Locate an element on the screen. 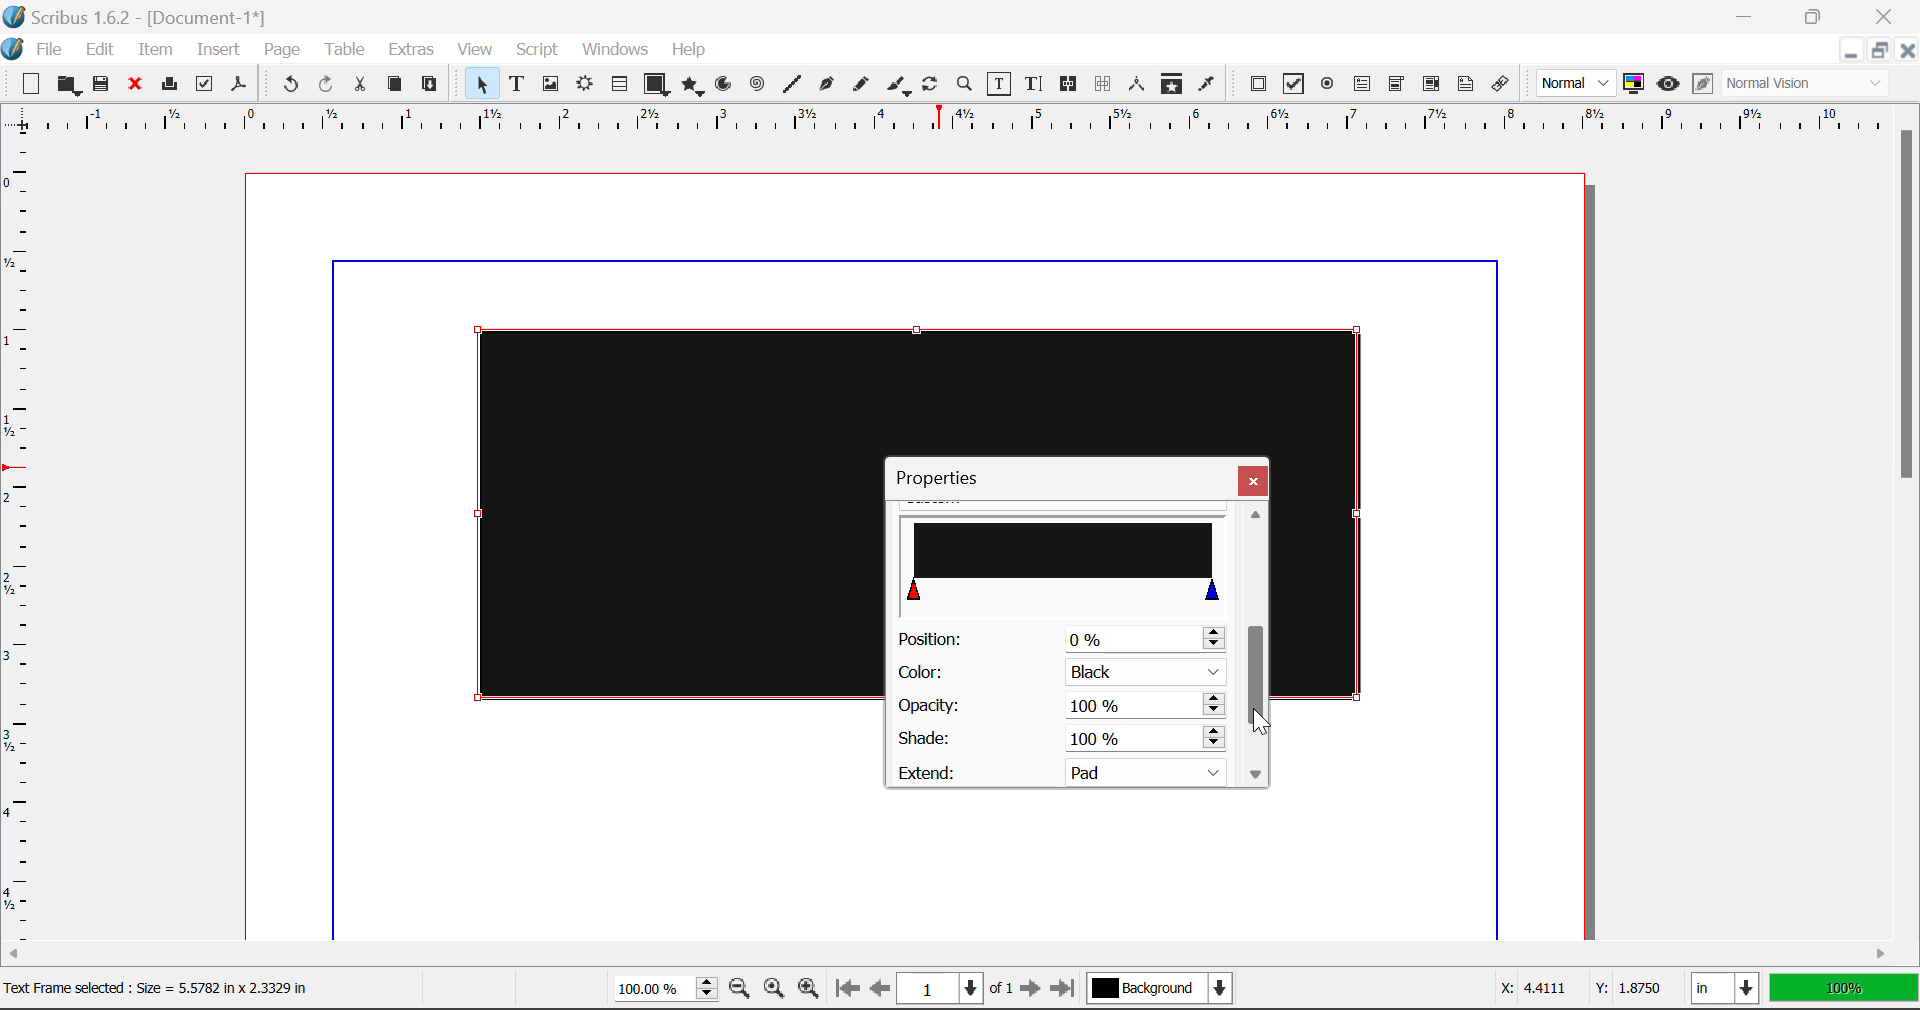  Edit is located at coordinates (103, 50).